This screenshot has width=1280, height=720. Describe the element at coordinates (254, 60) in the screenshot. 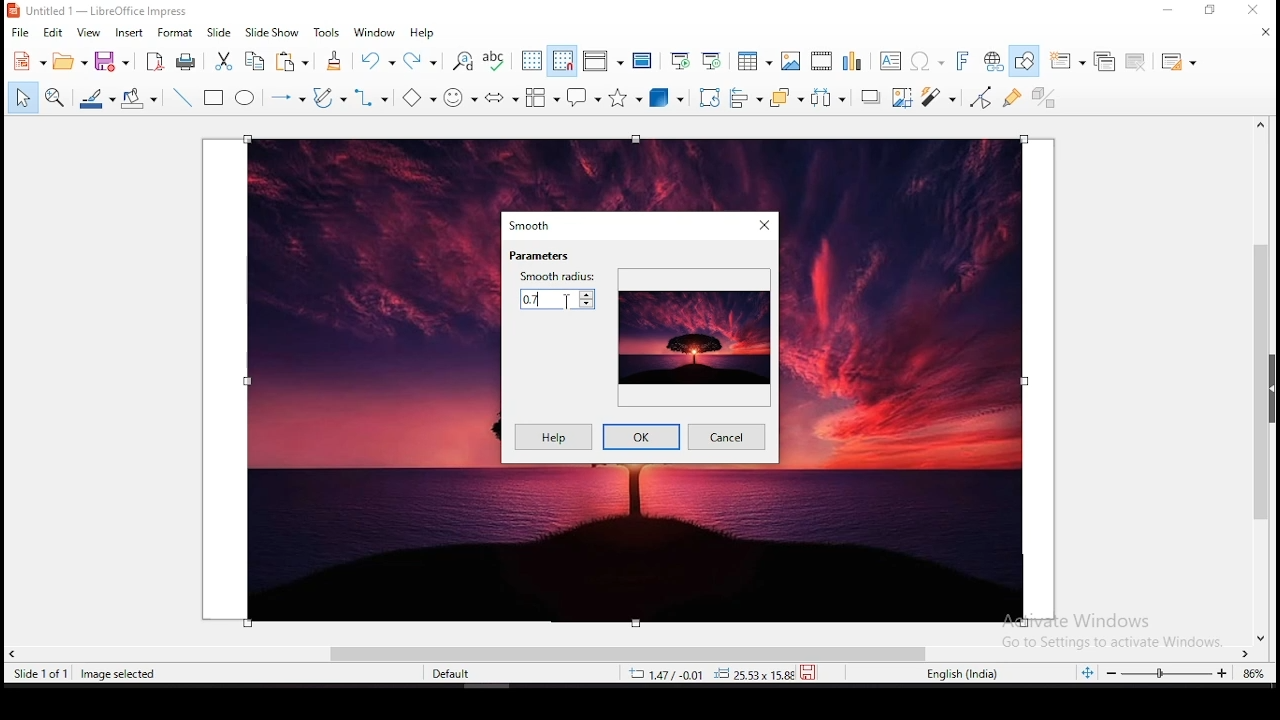

I see `copy` at that location.